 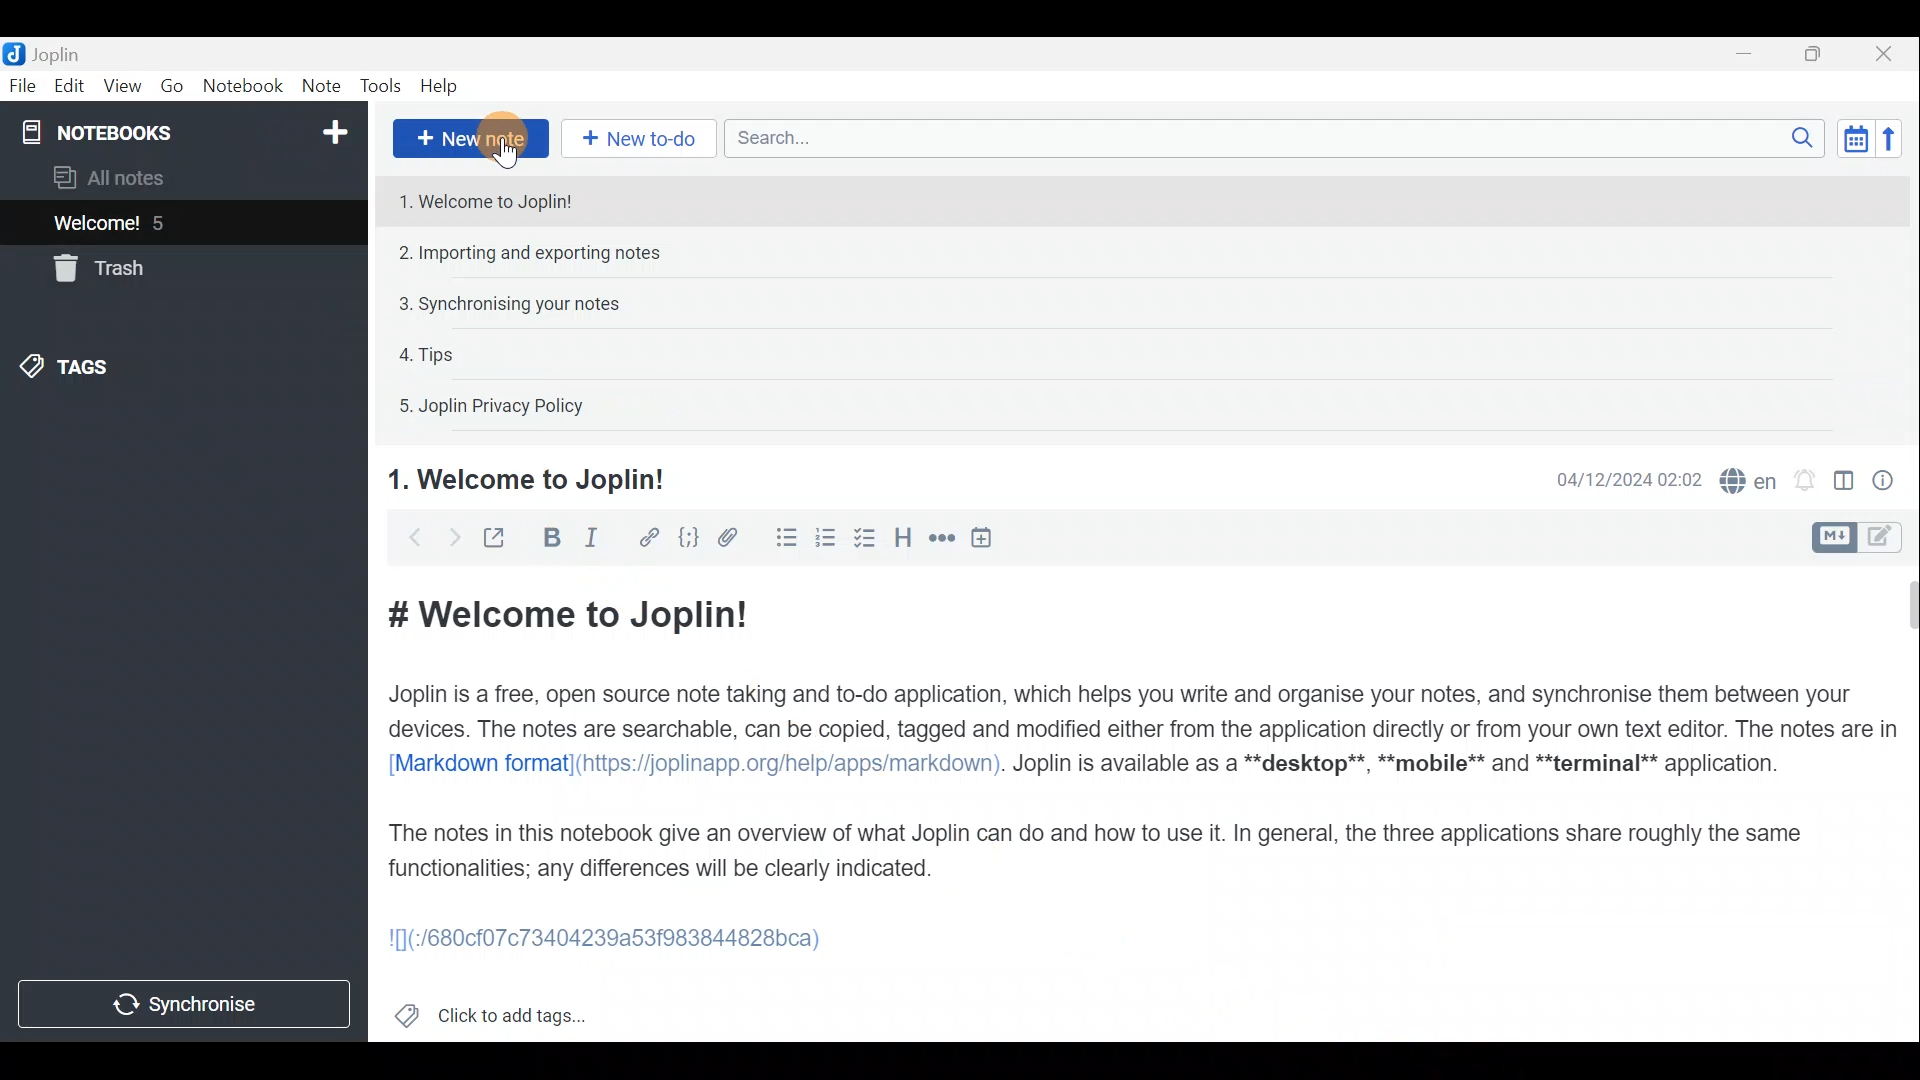 I want to click on Joplin is a free, open source note taking and to-do application, which helps you write and organise your notes, and synchronise them between your
devices. The notes are searchable, can be copied, tagged and modified either from the application directly or from your own text editor. The notes are in
[Markdown format] (https://joplinapp.org/help/apps/markdown). Joplin is available as a **desktop**, **mobile** and **terminal** application., so click(x=1145, y=728).